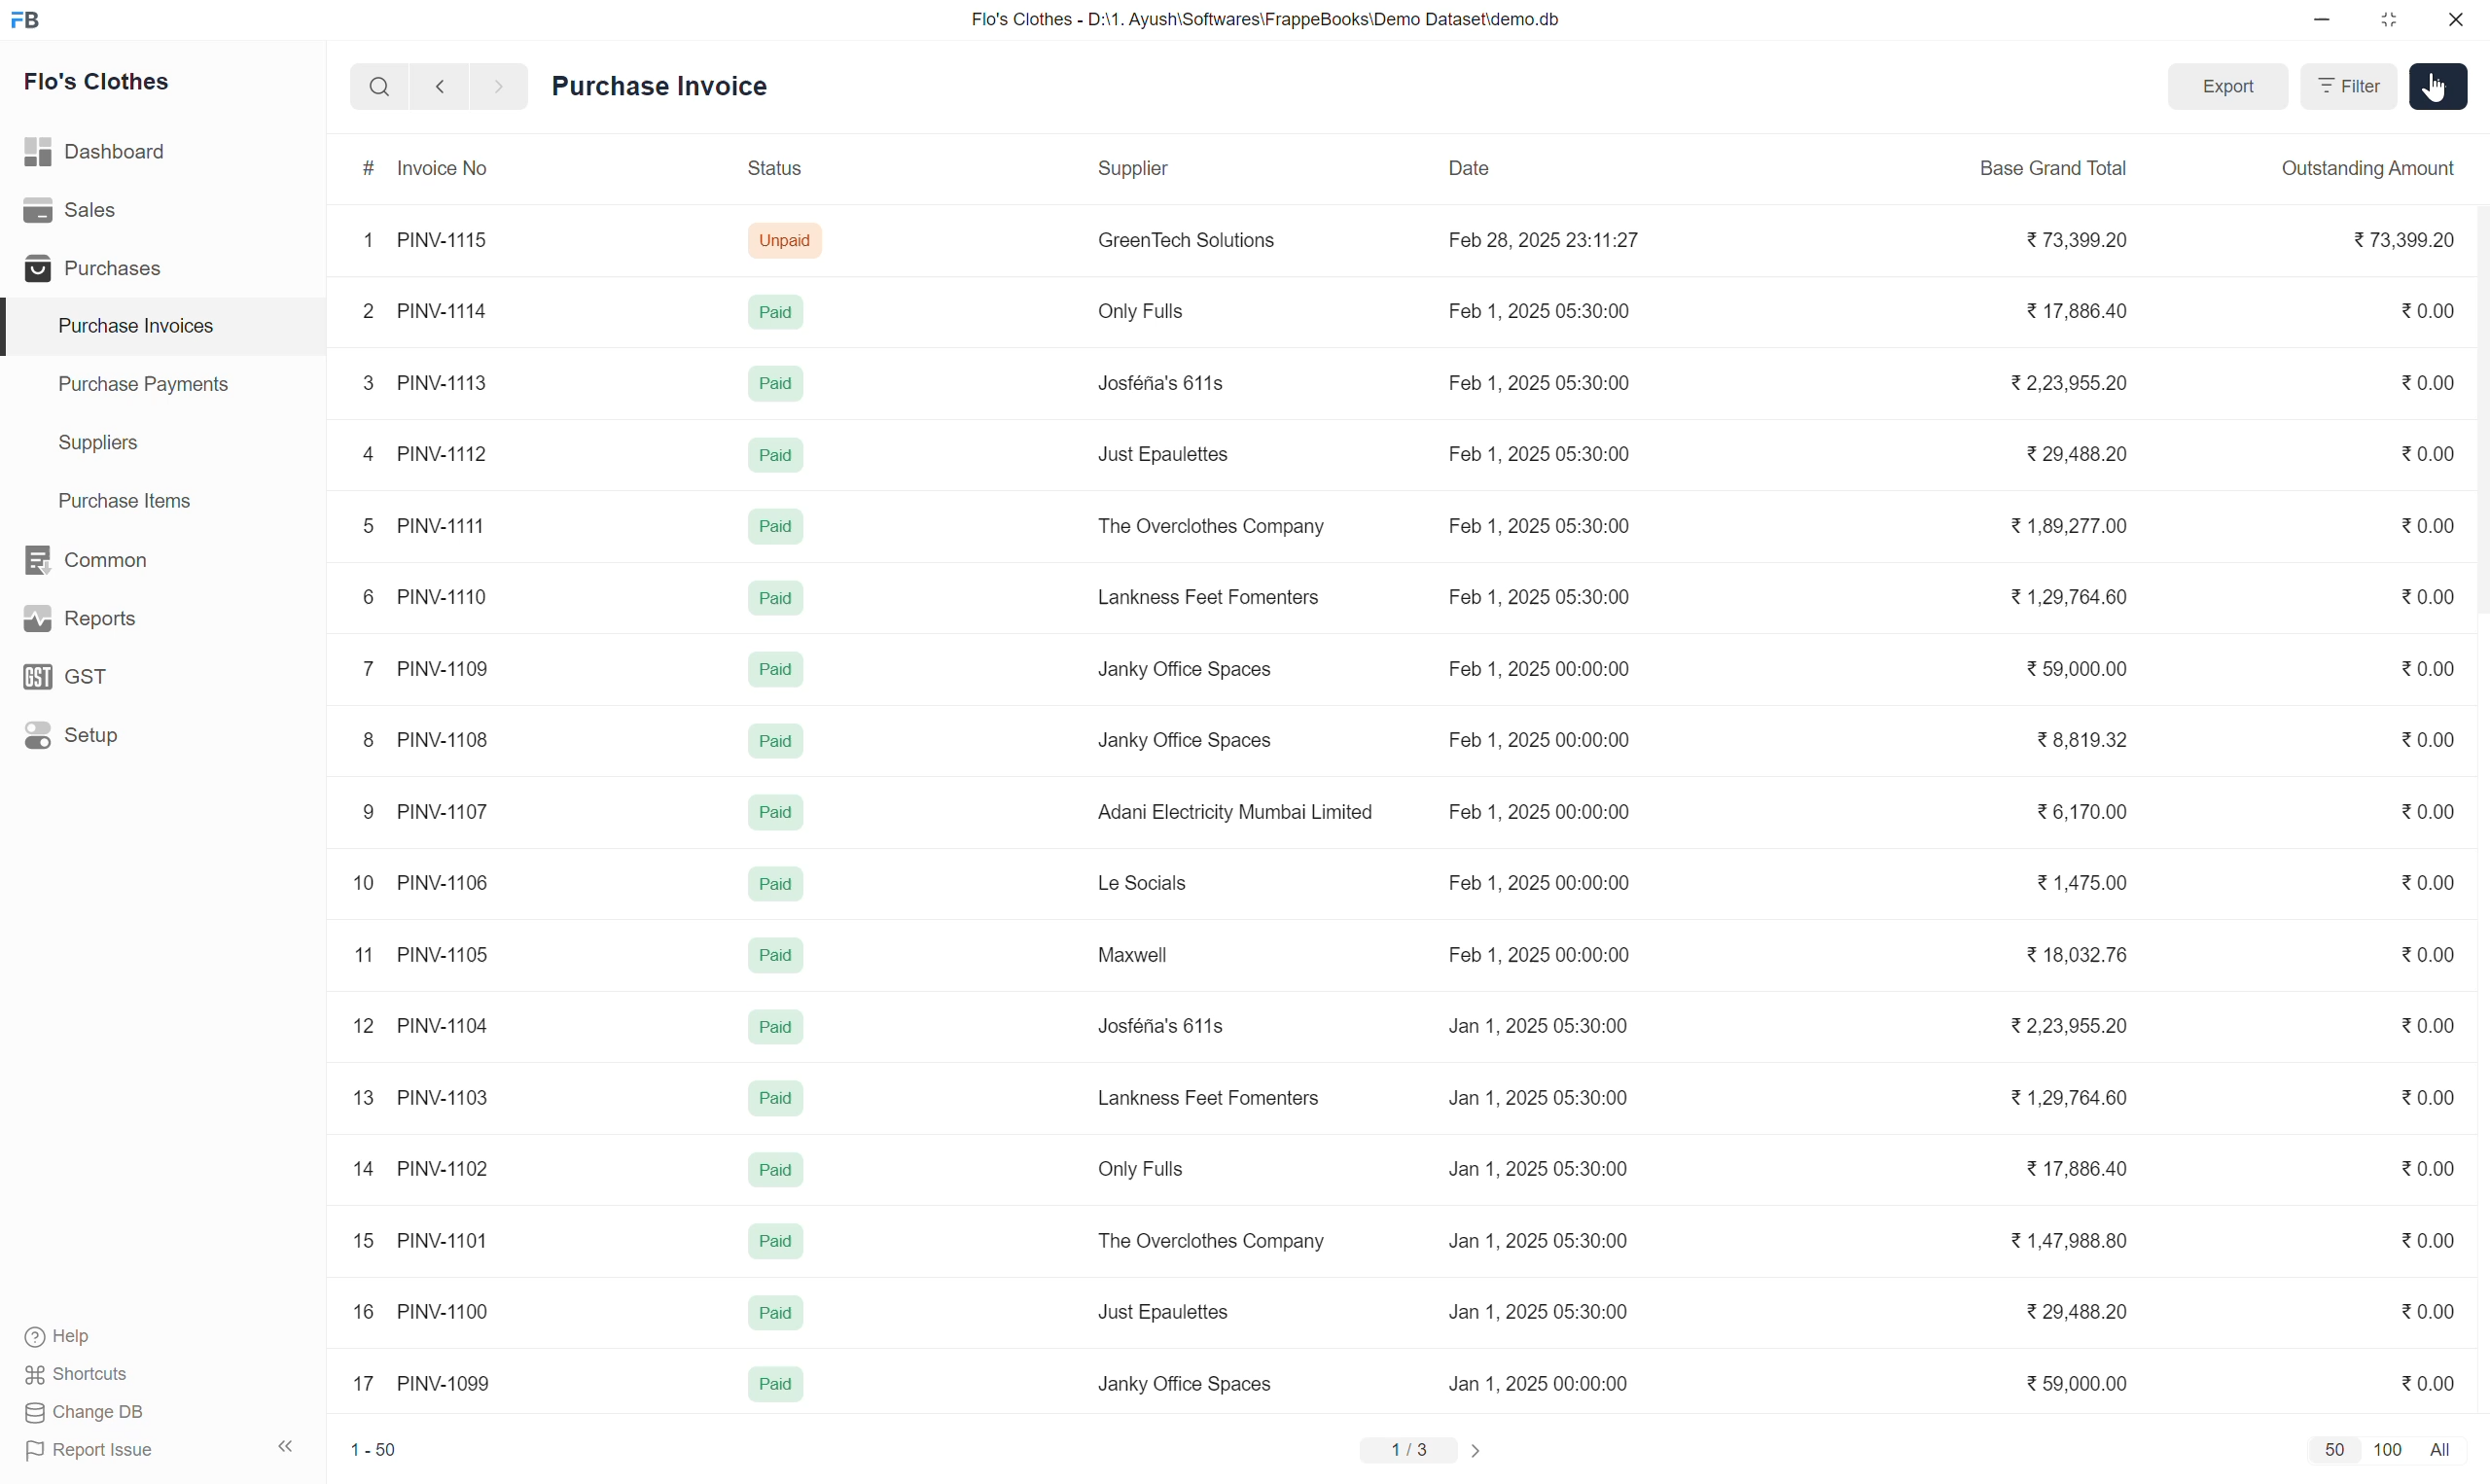 This screenshot has height=1484, width=2490. I want to click on 373,399.20, so click(2074, 238).